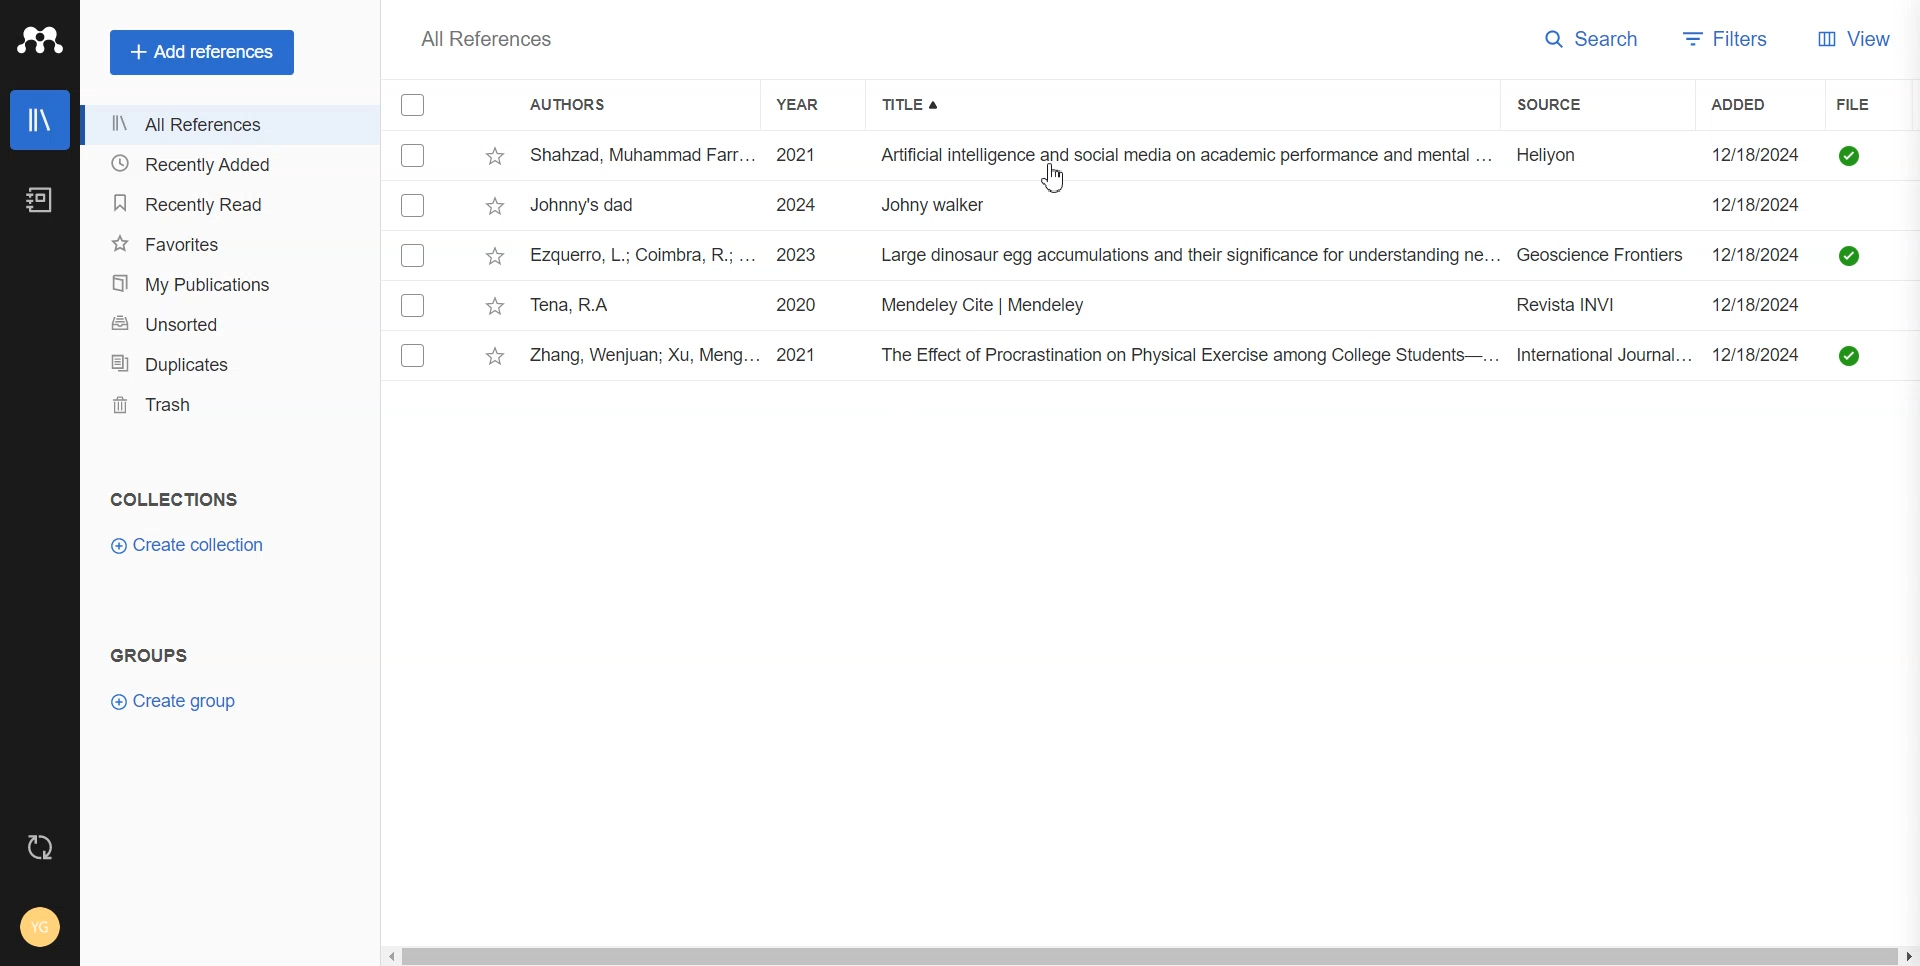 This screenshot has height=966, width=1920. I want to click on All References, so click(504, 38).